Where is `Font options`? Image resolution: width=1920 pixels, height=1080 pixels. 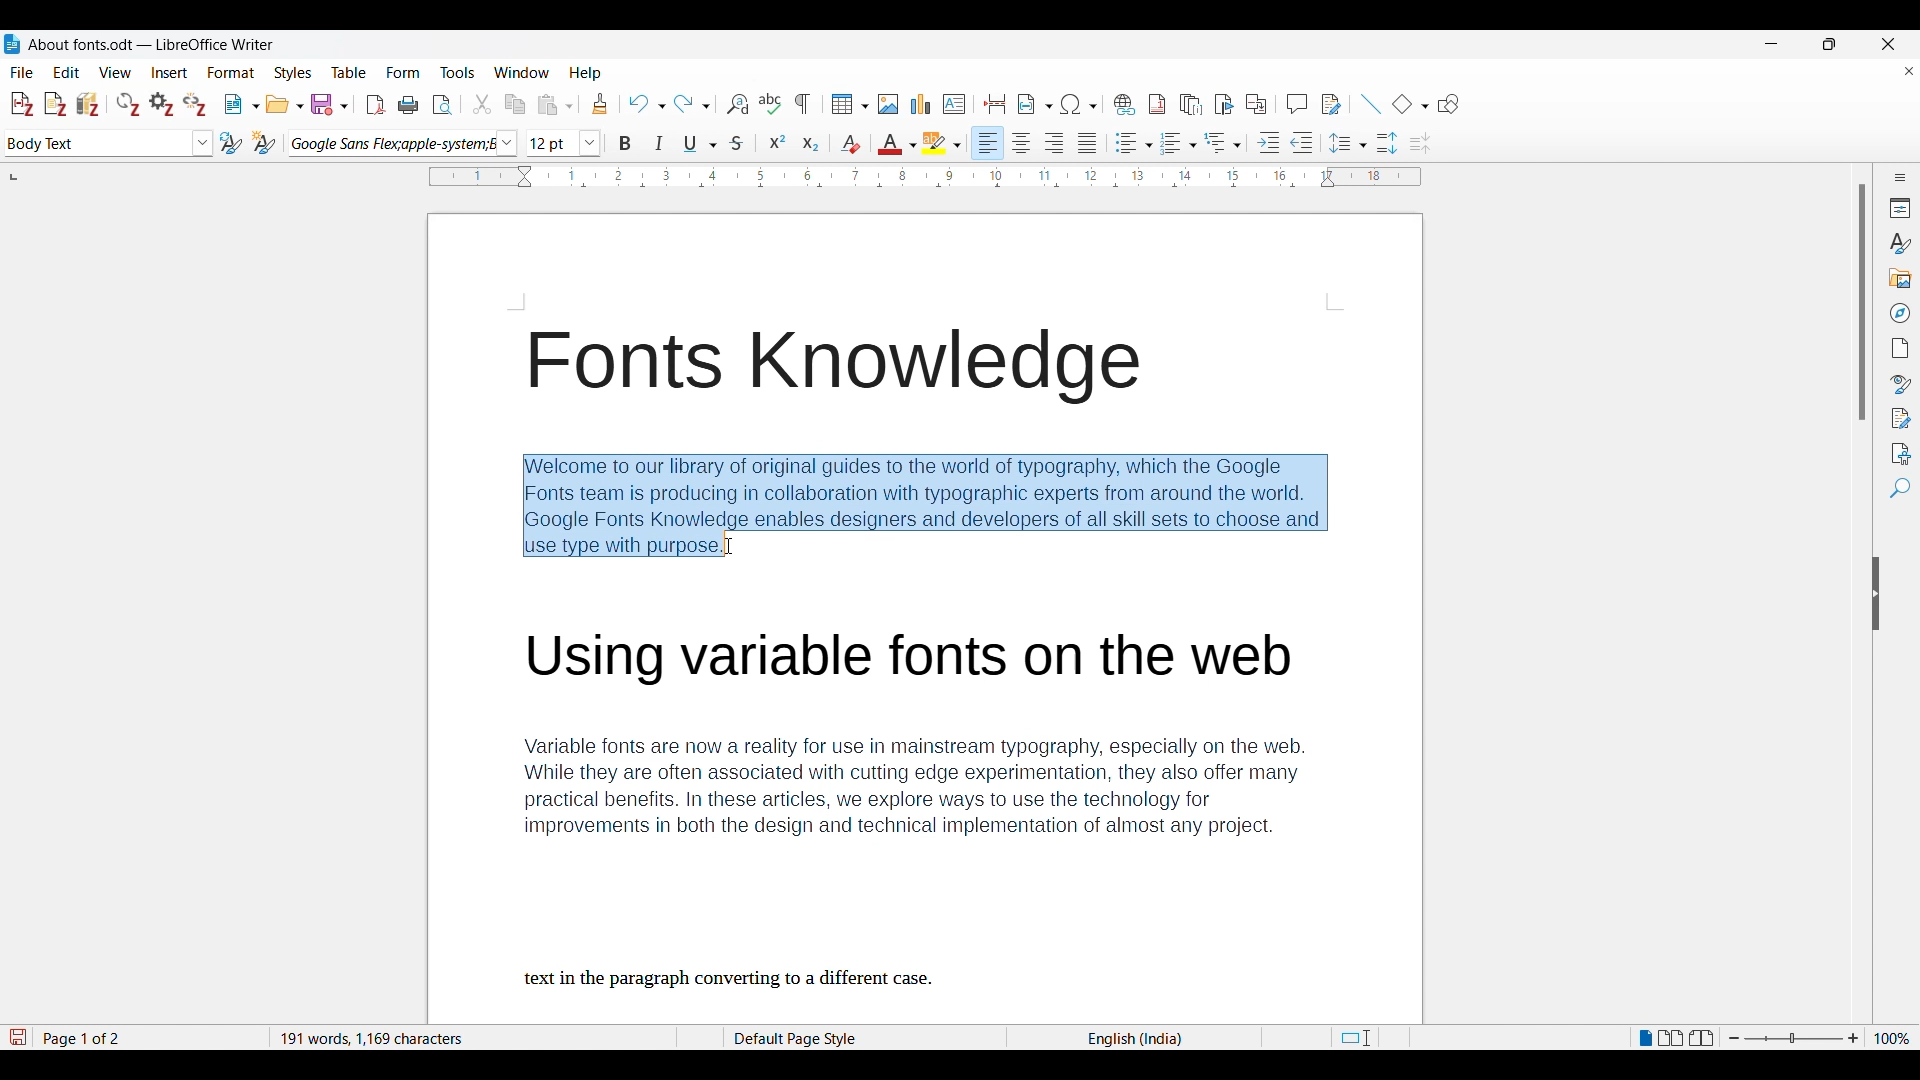
Font options is located at coordinates (403, 144).